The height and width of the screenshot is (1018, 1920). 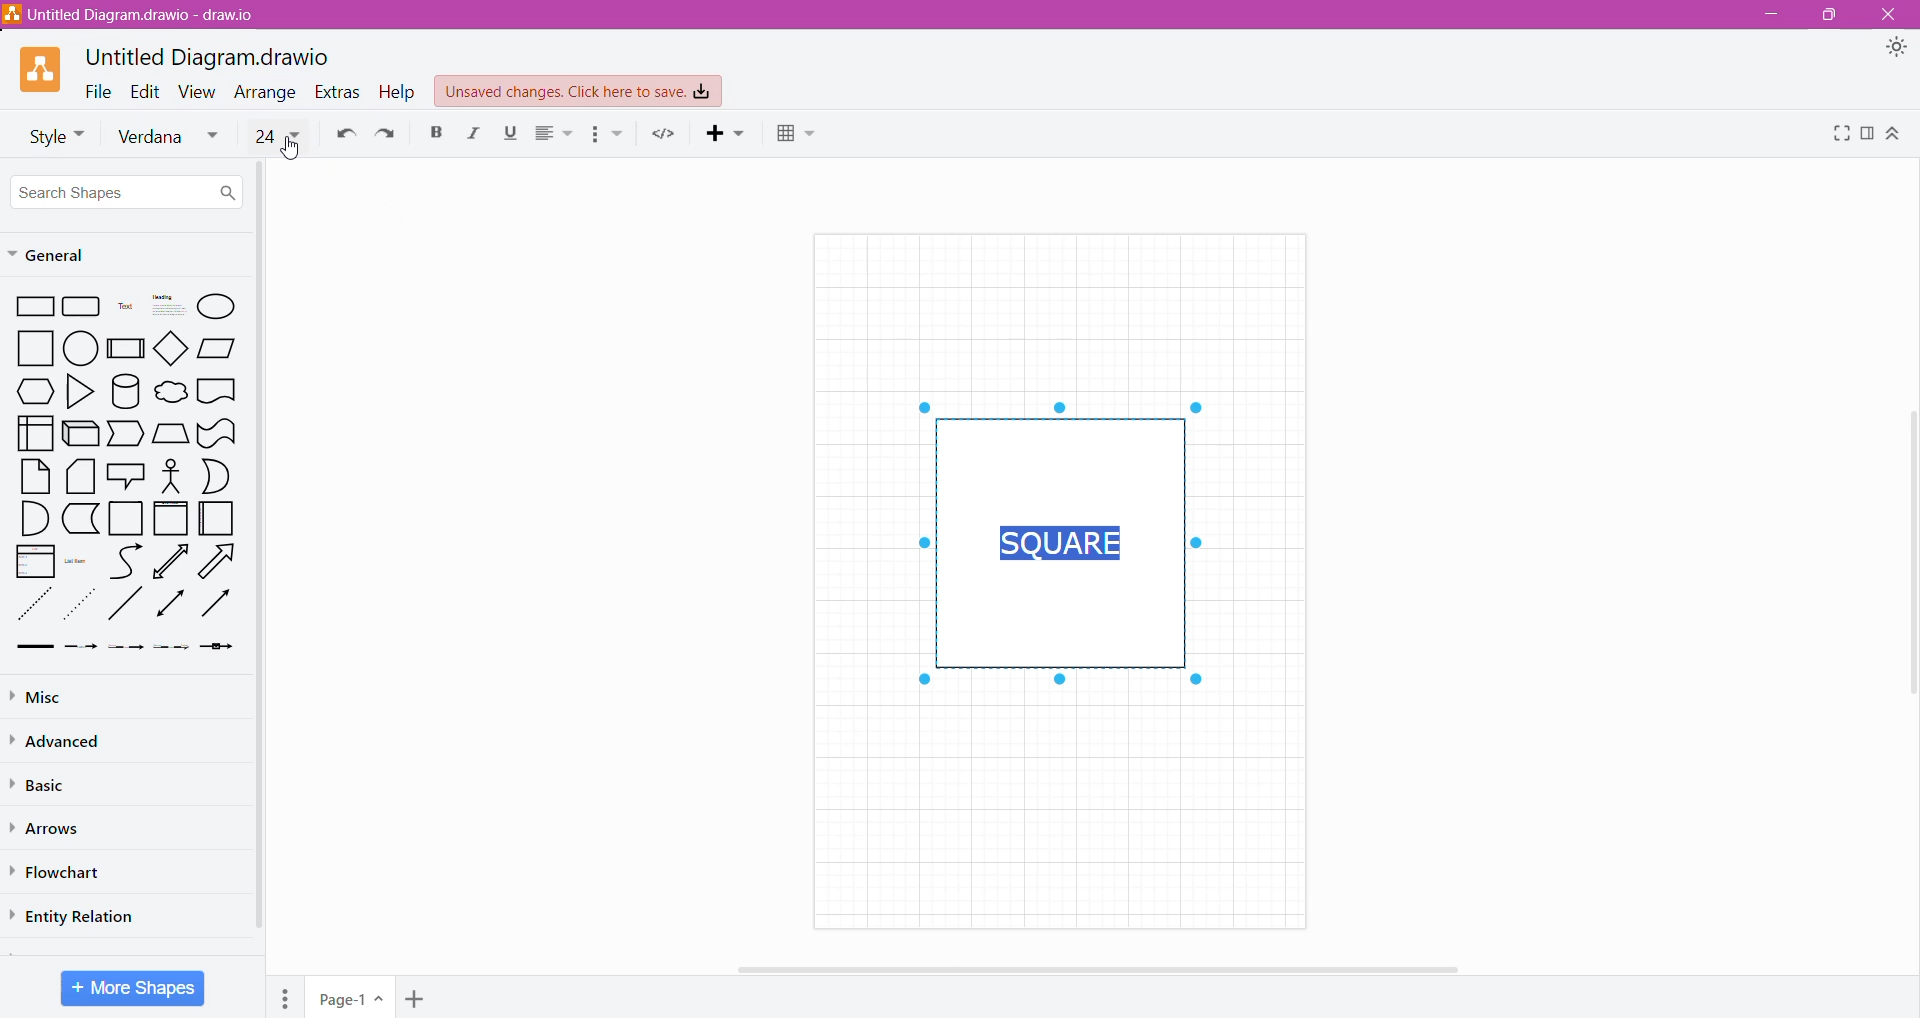 I want to click on Rectangle, so click(x=33, y=305).